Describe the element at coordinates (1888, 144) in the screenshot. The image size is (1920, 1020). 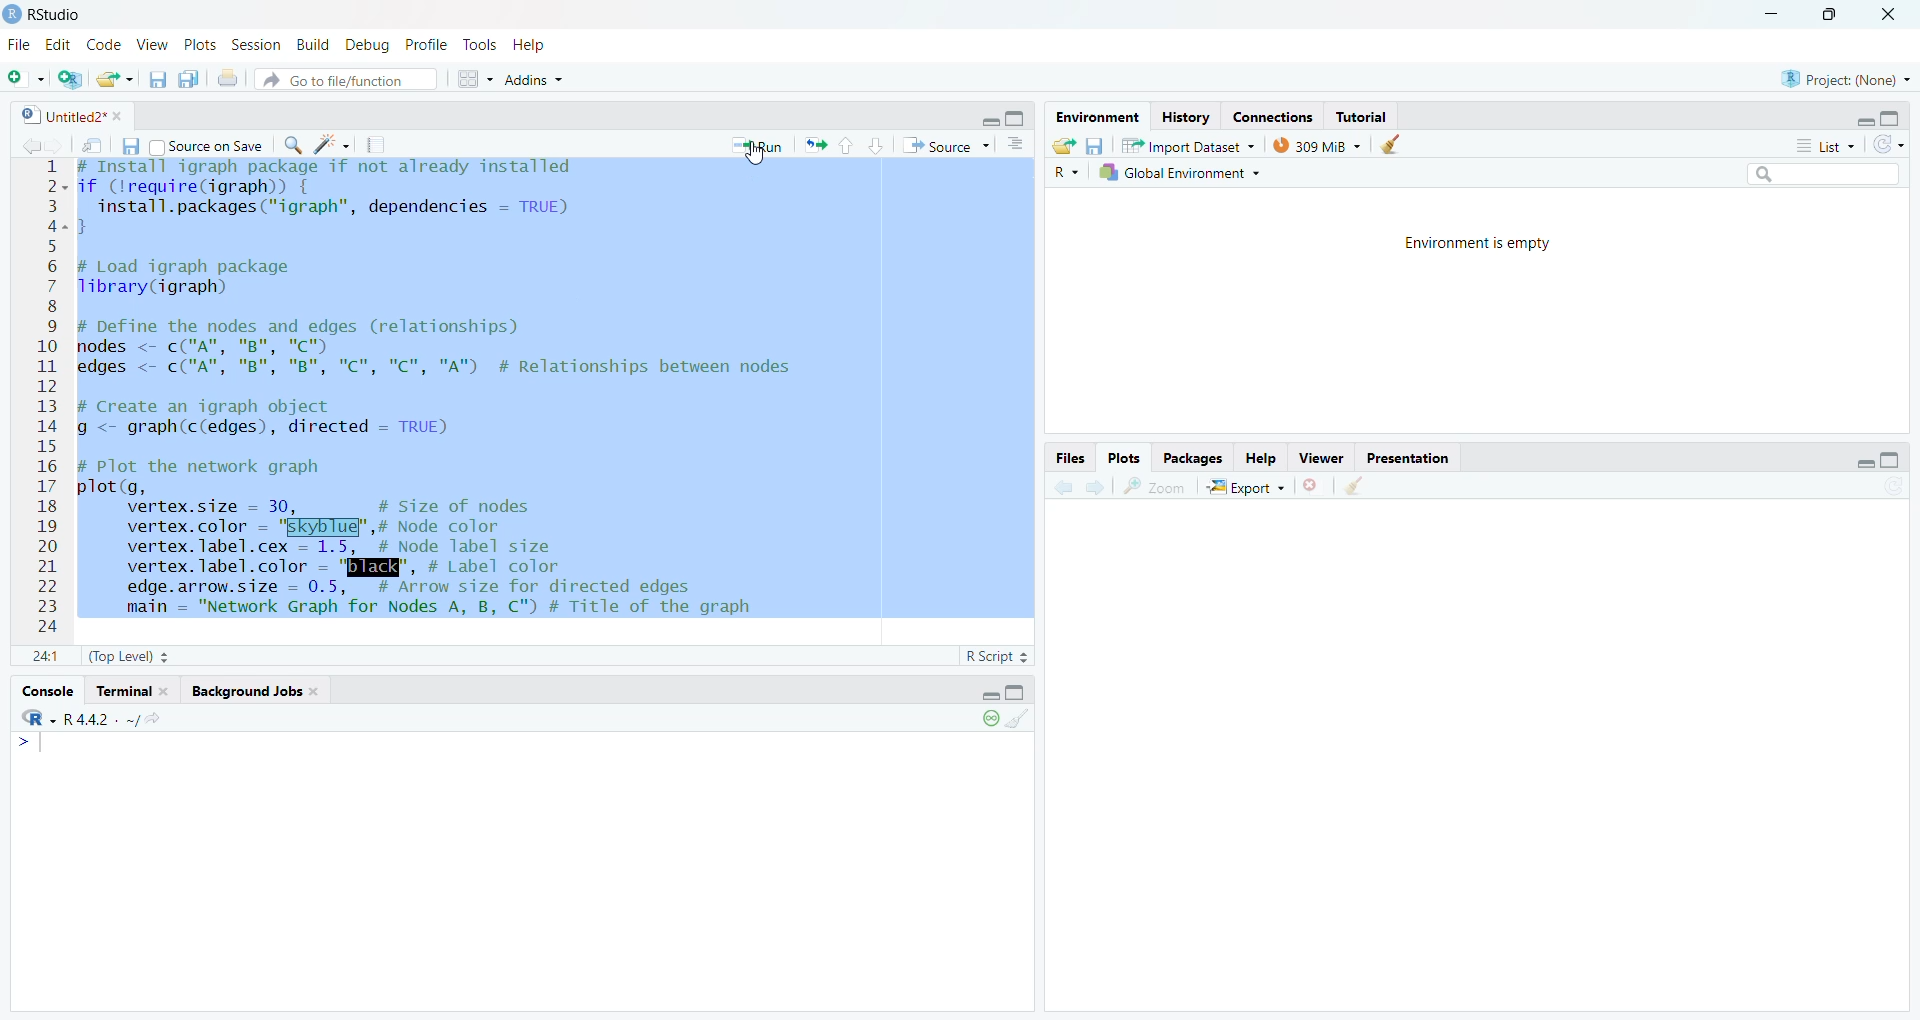
I see `refresh` at that location.